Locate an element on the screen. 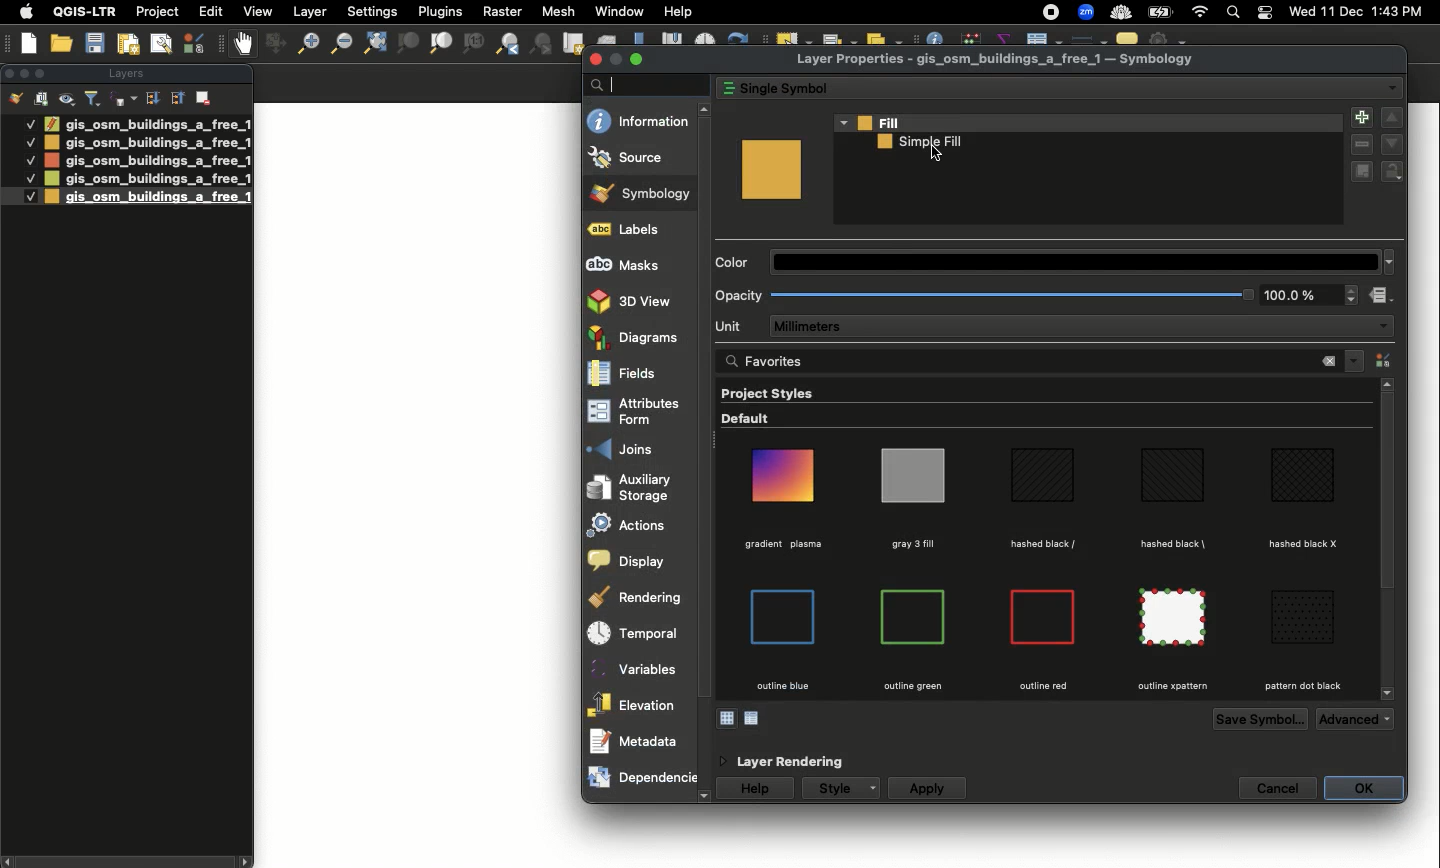 The image size is (1440, 868). ‘hashed black | is located at coordinates (1173, 543).